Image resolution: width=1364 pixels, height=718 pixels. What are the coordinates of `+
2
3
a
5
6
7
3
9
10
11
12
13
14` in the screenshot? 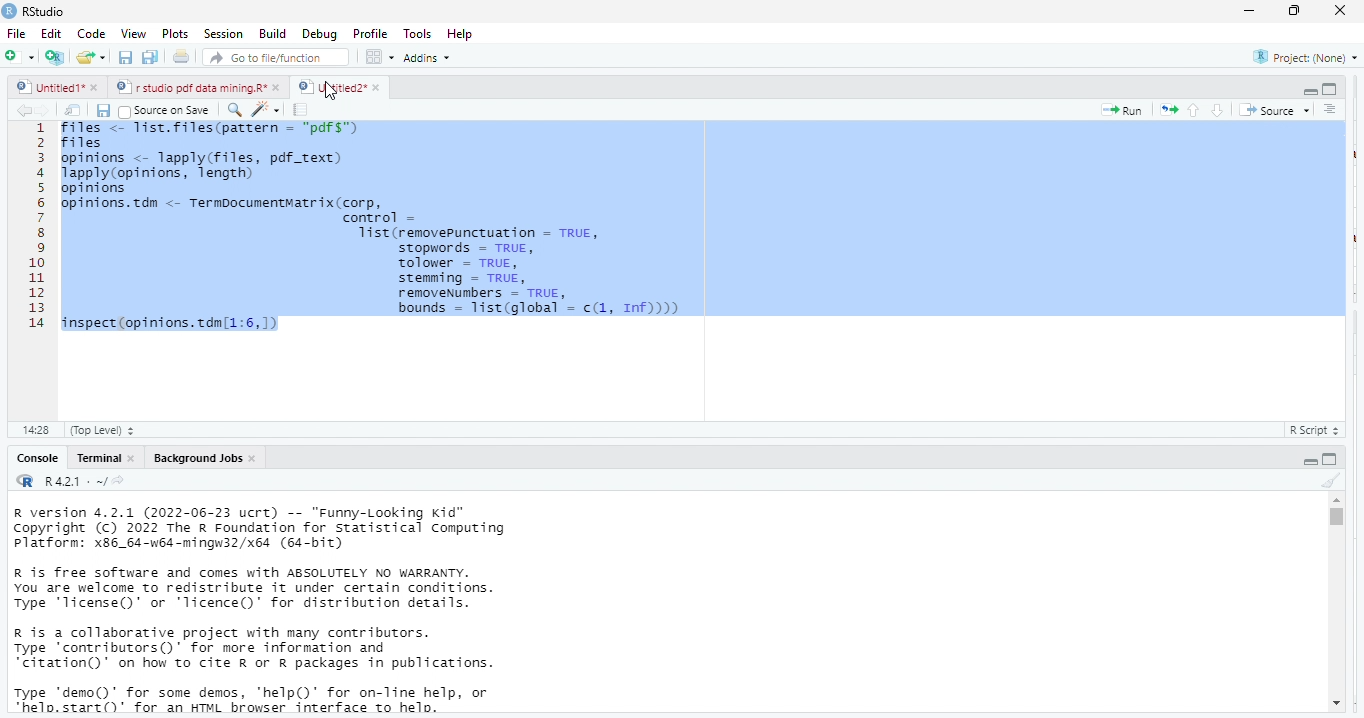 It's located at (32, 230).